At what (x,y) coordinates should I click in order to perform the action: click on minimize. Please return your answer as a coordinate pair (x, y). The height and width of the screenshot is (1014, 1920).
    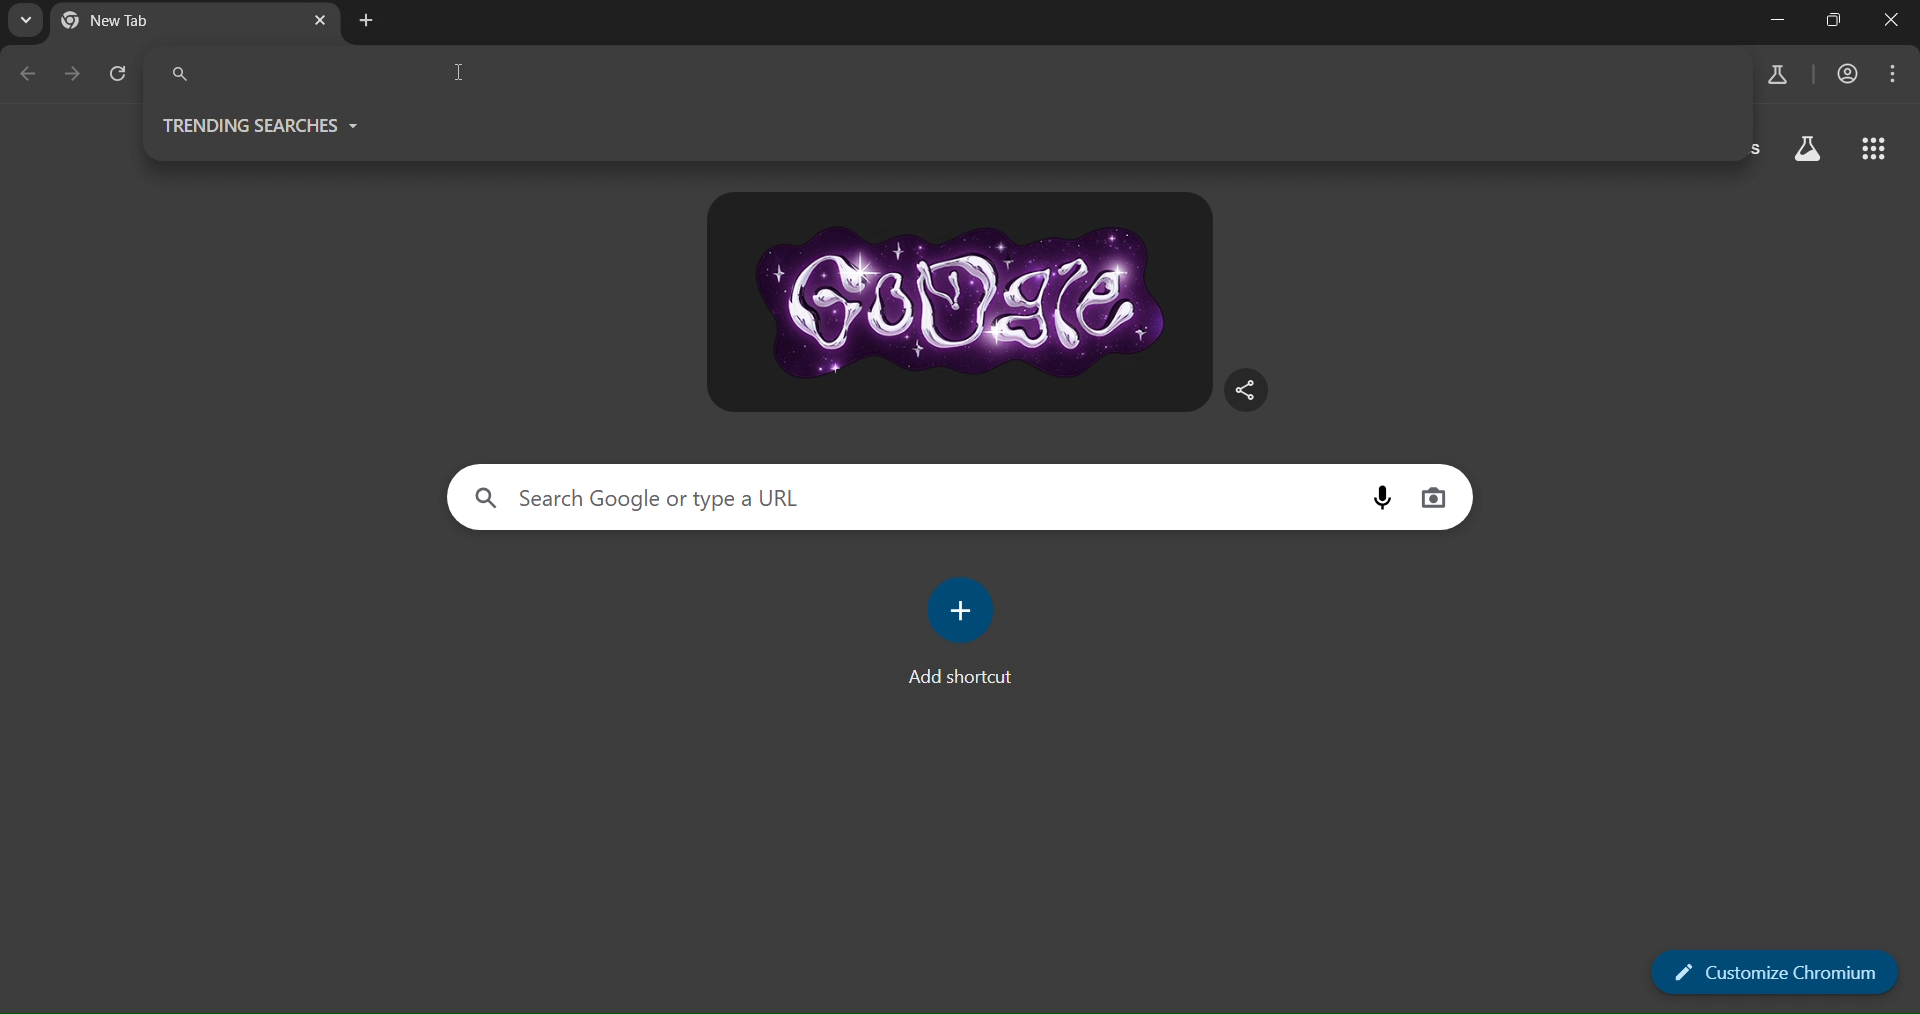
    Looking at the image, I should click on (1773, 26).